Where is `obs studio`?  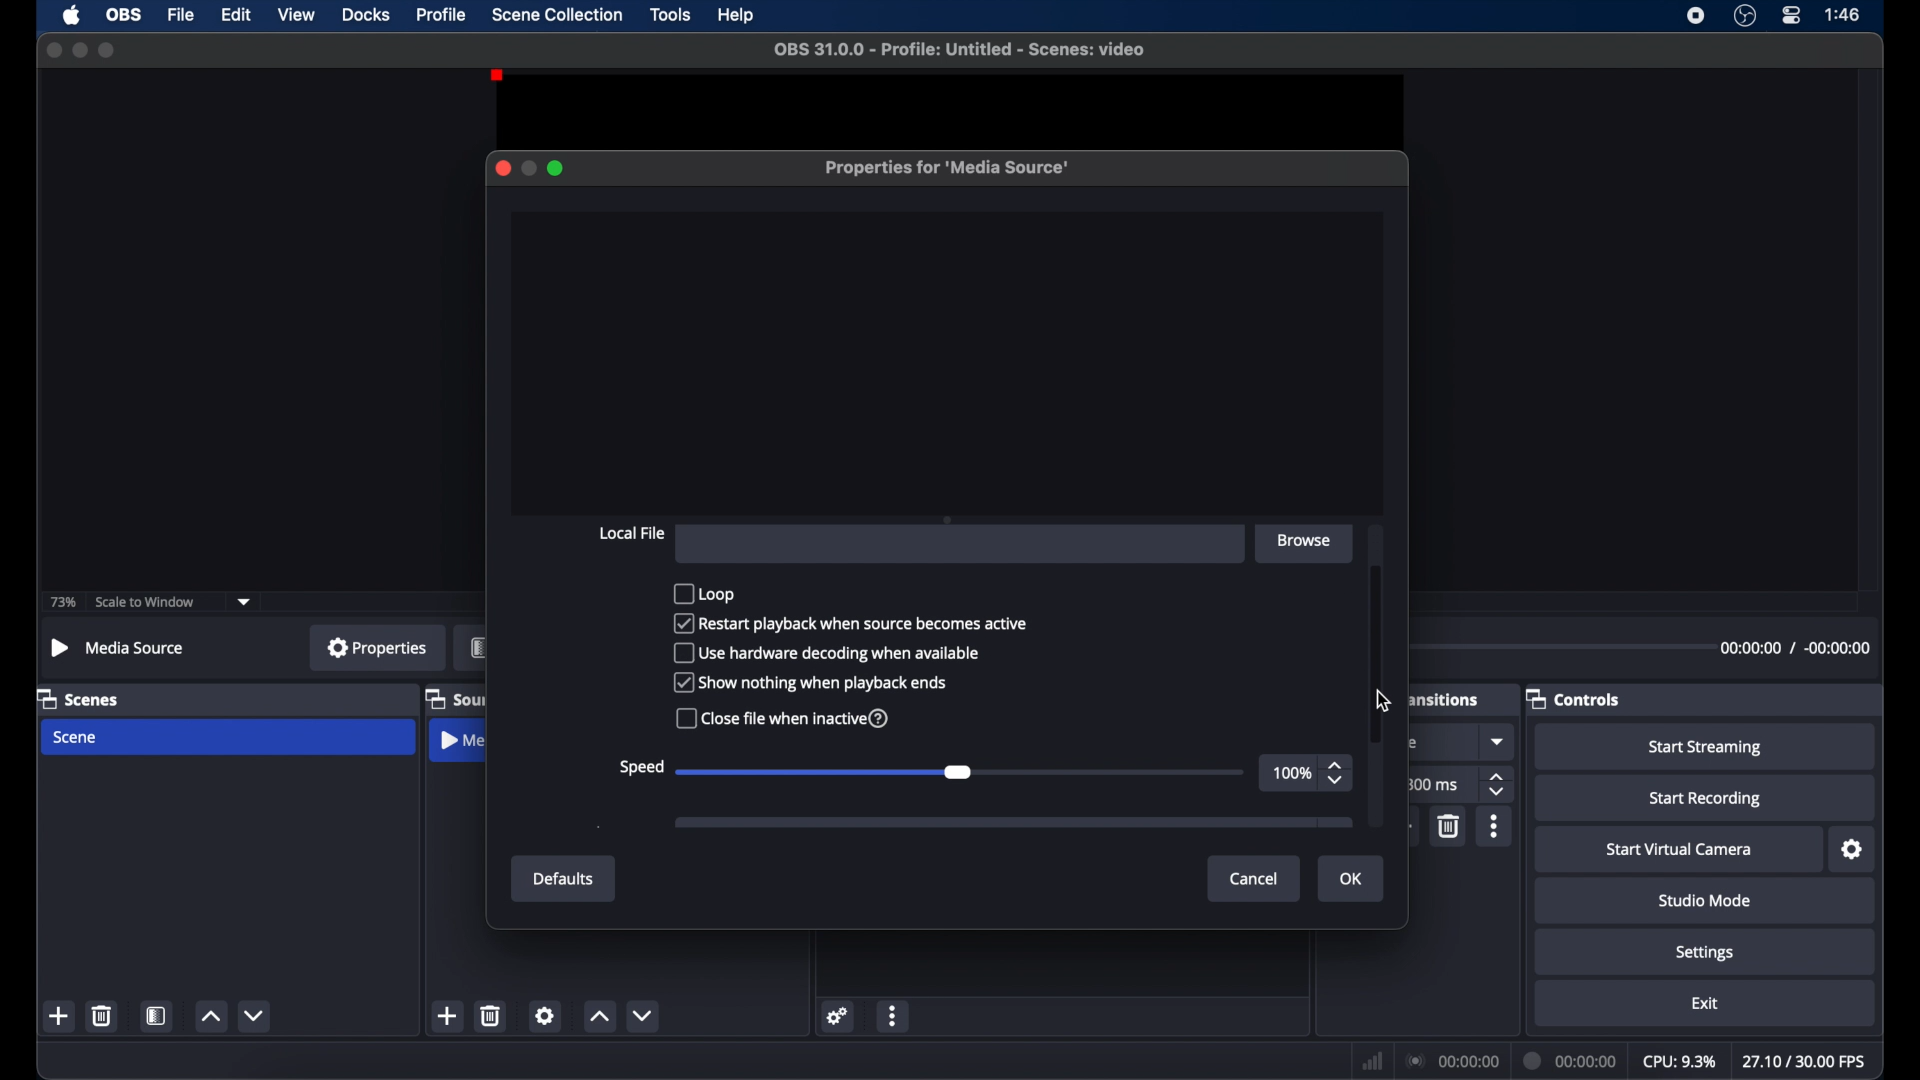
obs studio is located at coordinates (1745, 15).